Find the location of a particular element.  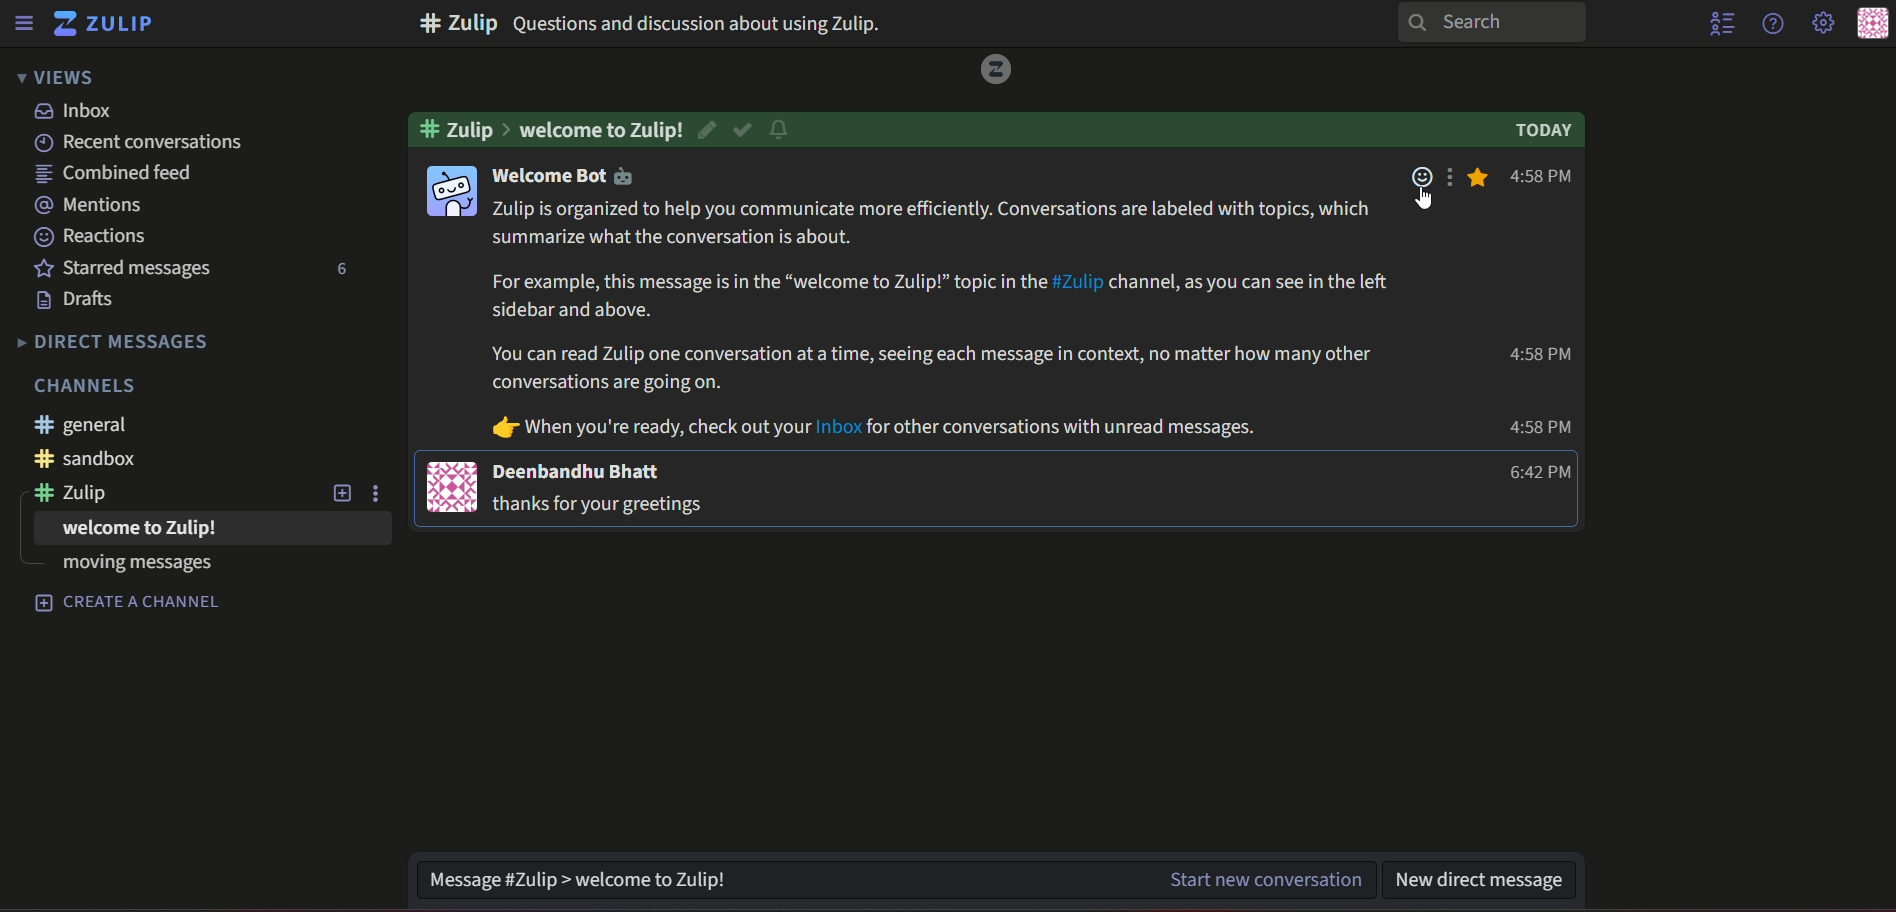

time is located at coordinates (1543, 473).